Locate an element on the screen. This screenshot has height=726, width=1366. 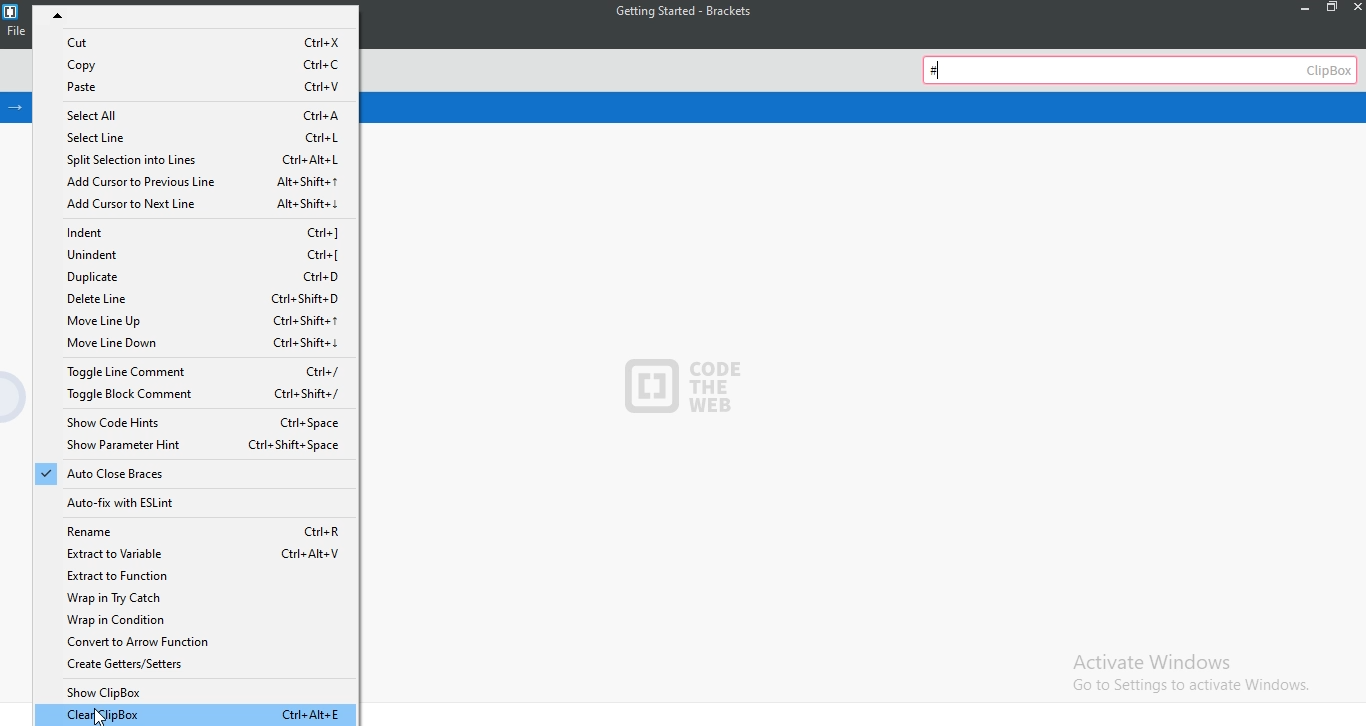
Paste is located at coordinates (201, 88).